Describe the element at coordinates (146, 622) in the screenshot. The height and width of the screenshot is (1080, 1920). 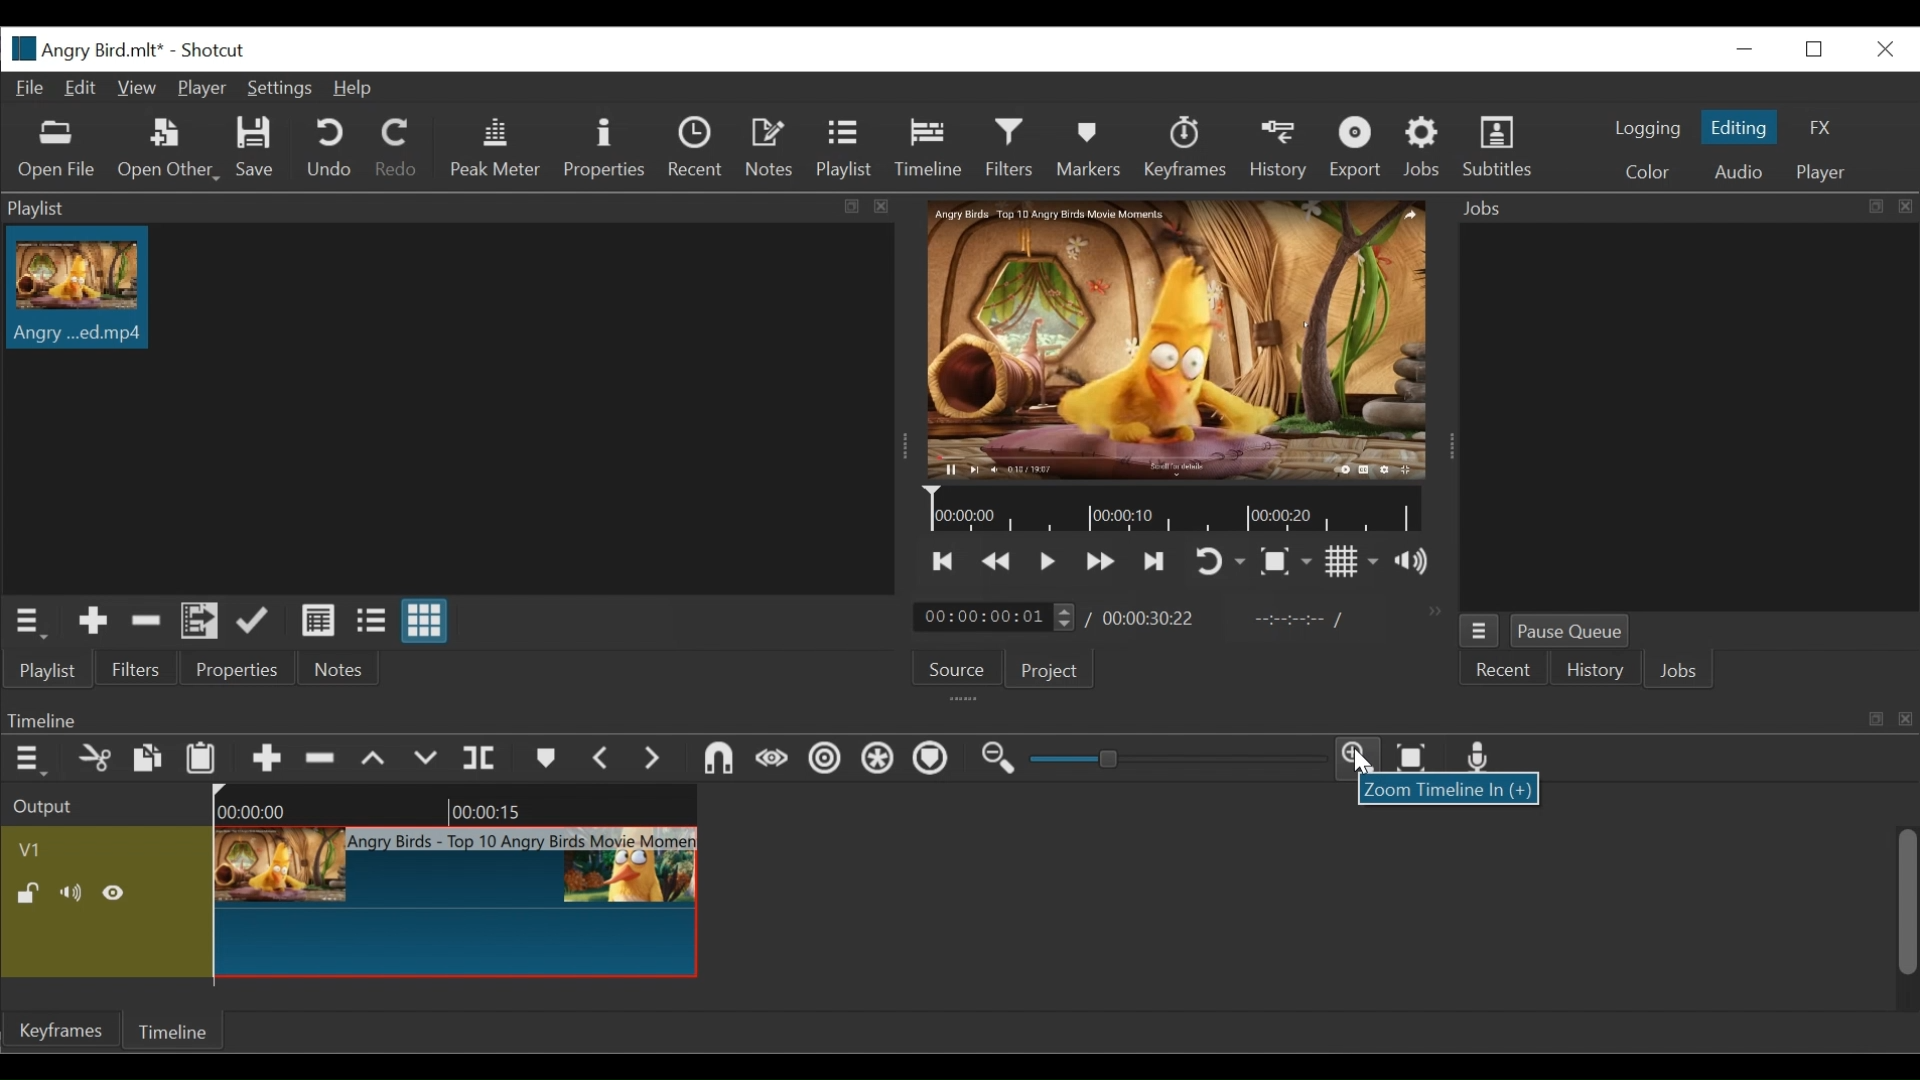
I see `Remove cut` at that location.